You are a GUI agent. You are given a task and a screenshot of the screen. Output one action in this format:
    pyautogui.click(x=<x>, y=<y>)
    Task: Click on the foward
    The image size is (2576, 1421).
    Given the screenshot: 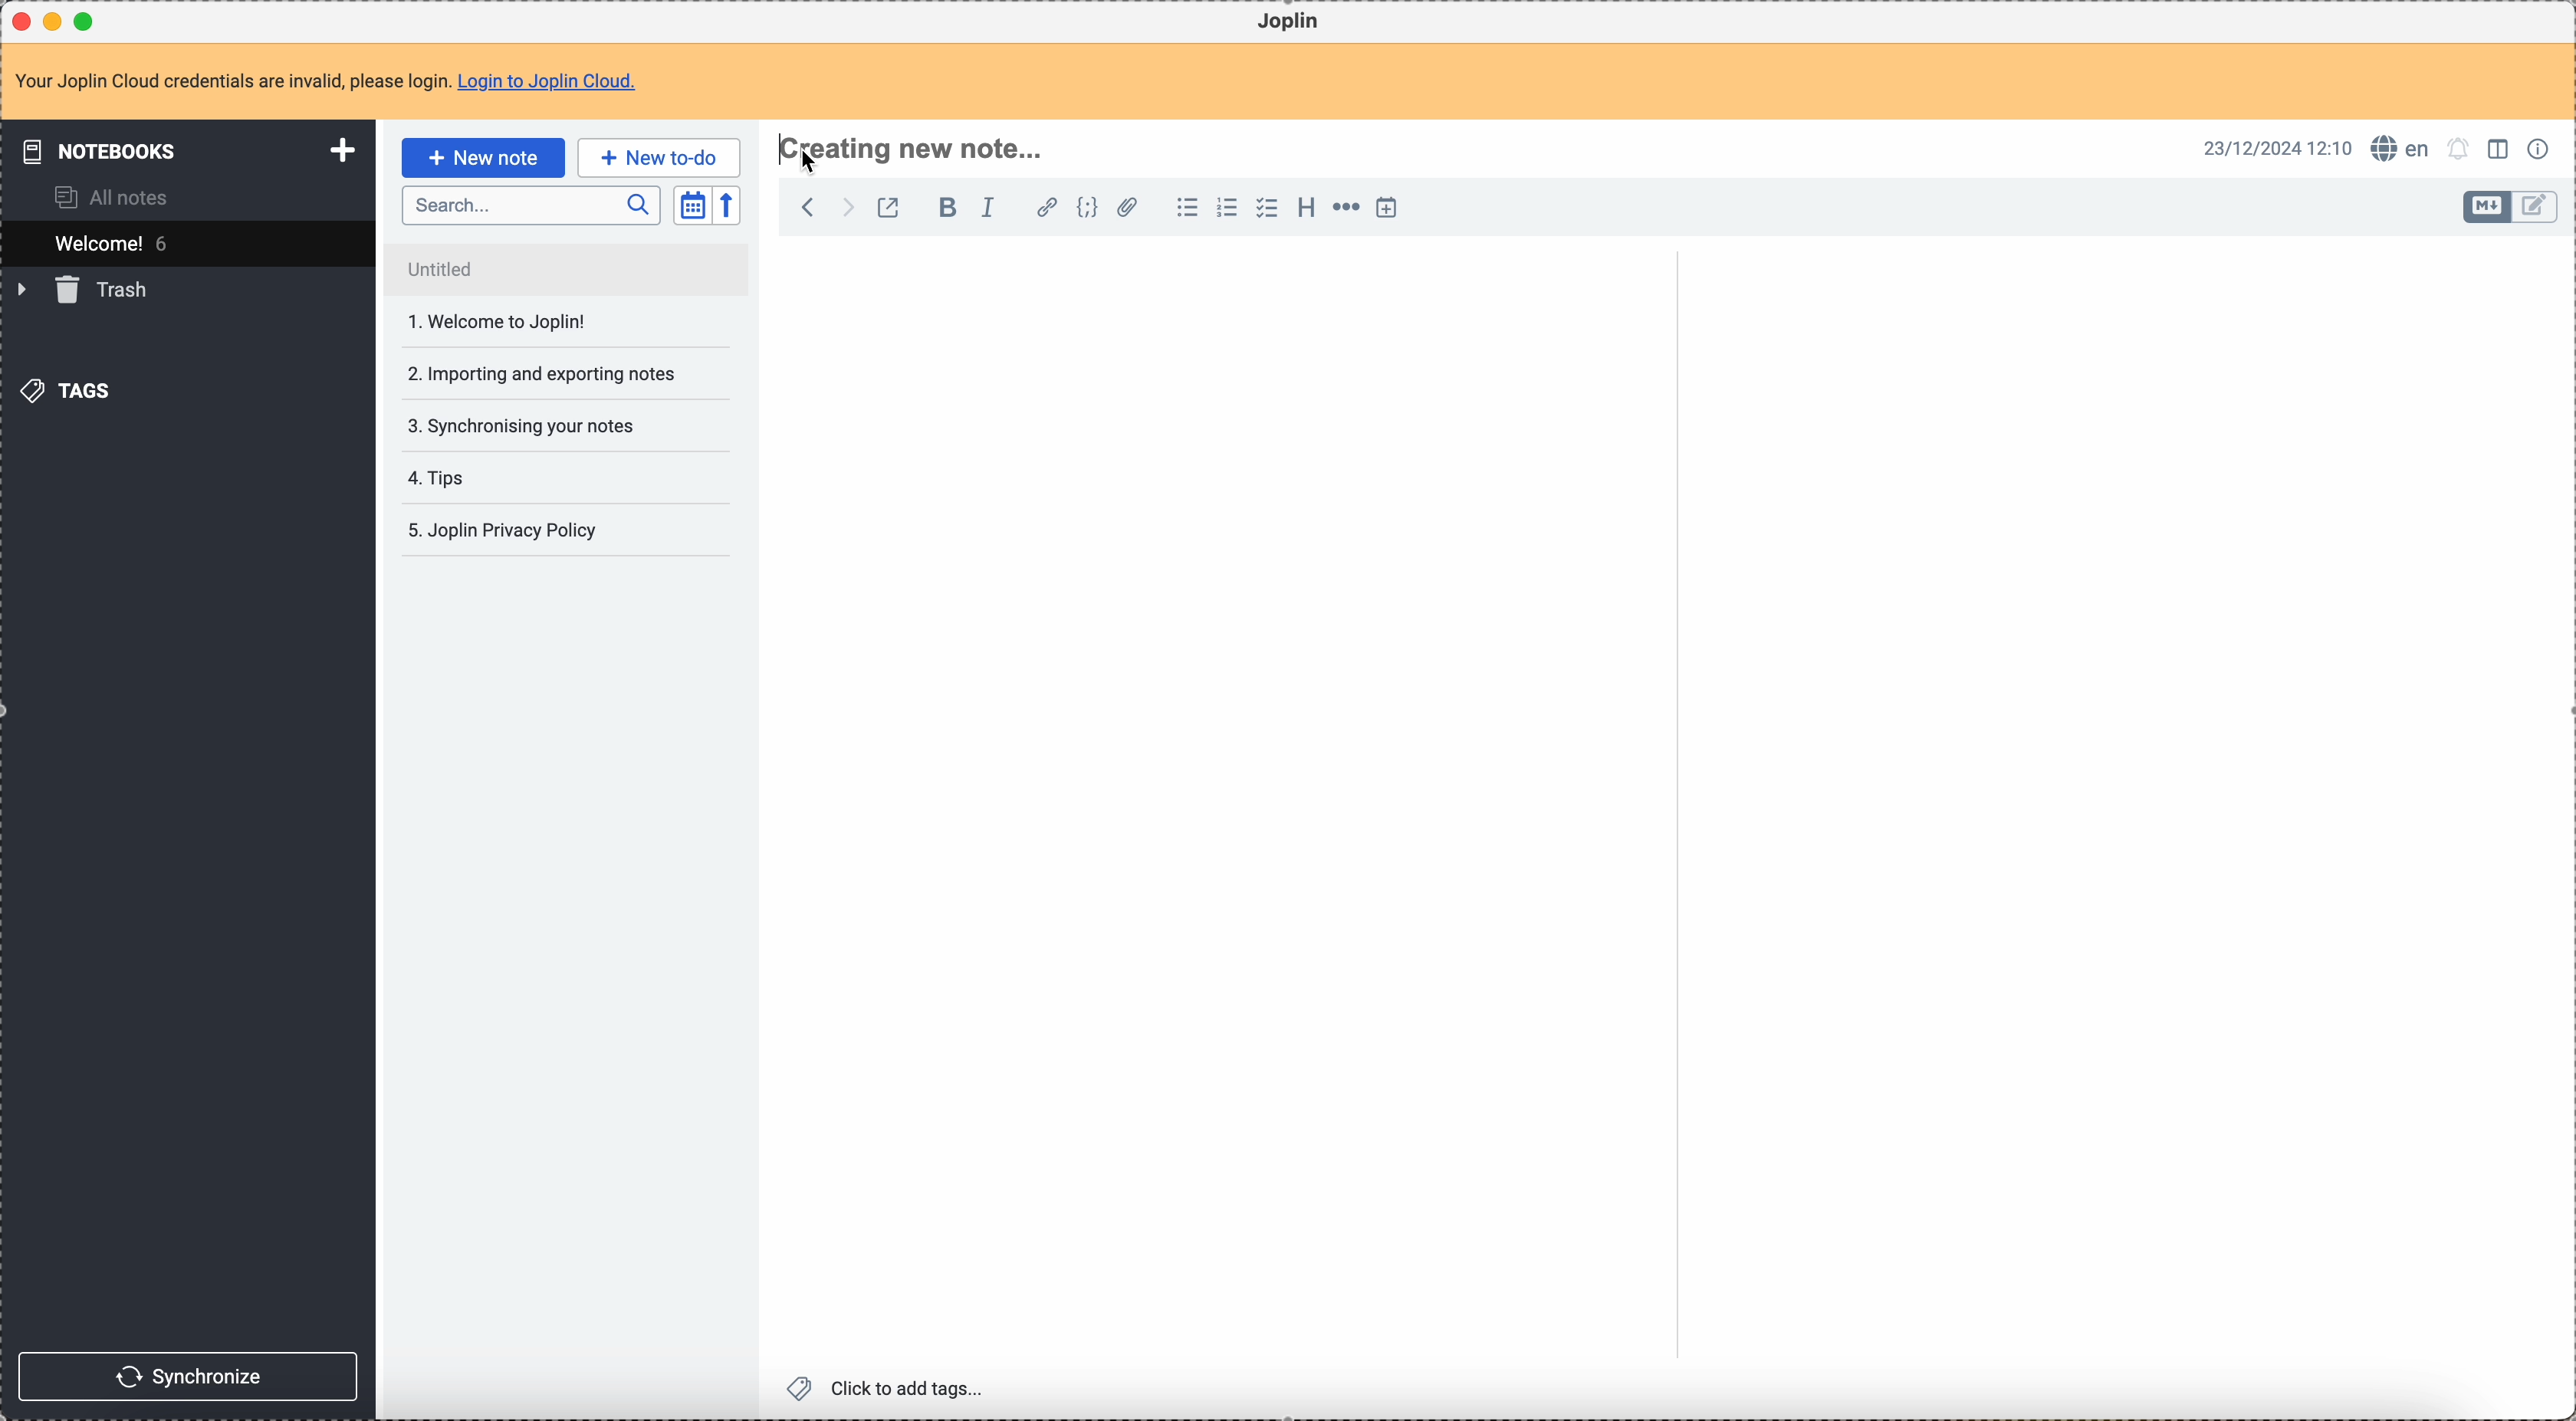 What is the action you would take?
    pyautogui.click(x=845, y=207)
    